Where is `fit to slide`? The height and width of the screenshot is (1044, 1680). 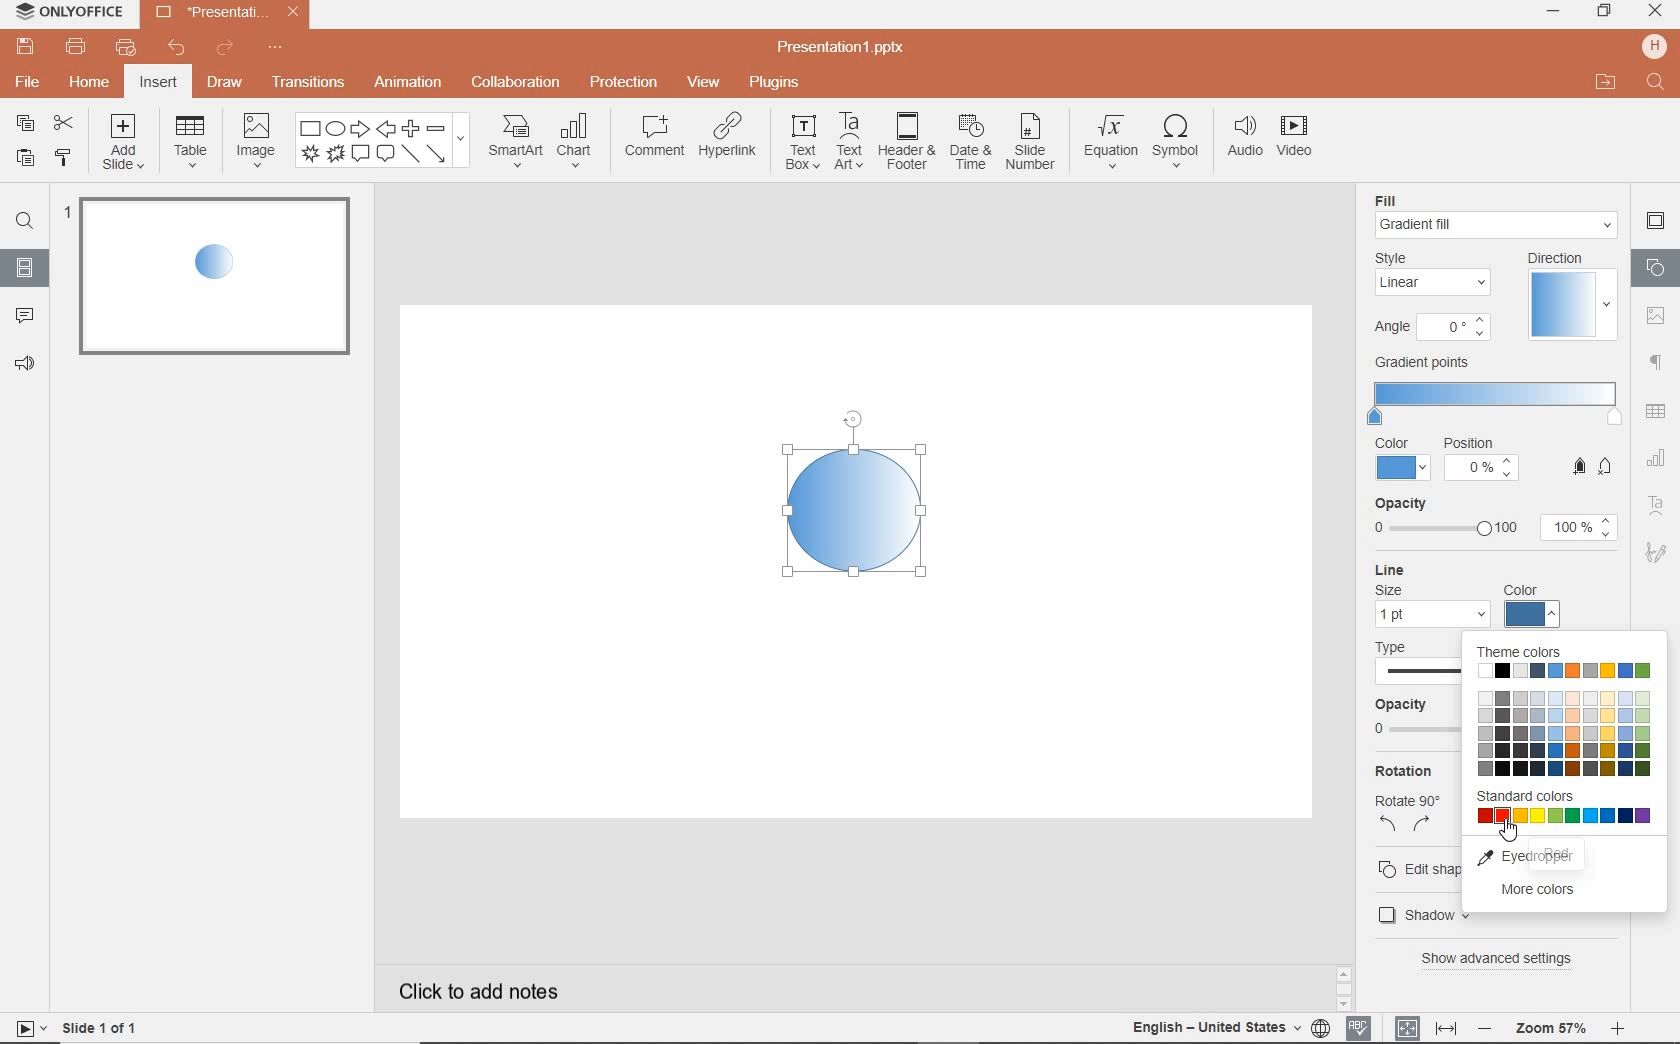
fit to slide is located at coordinates (1408, 1027).